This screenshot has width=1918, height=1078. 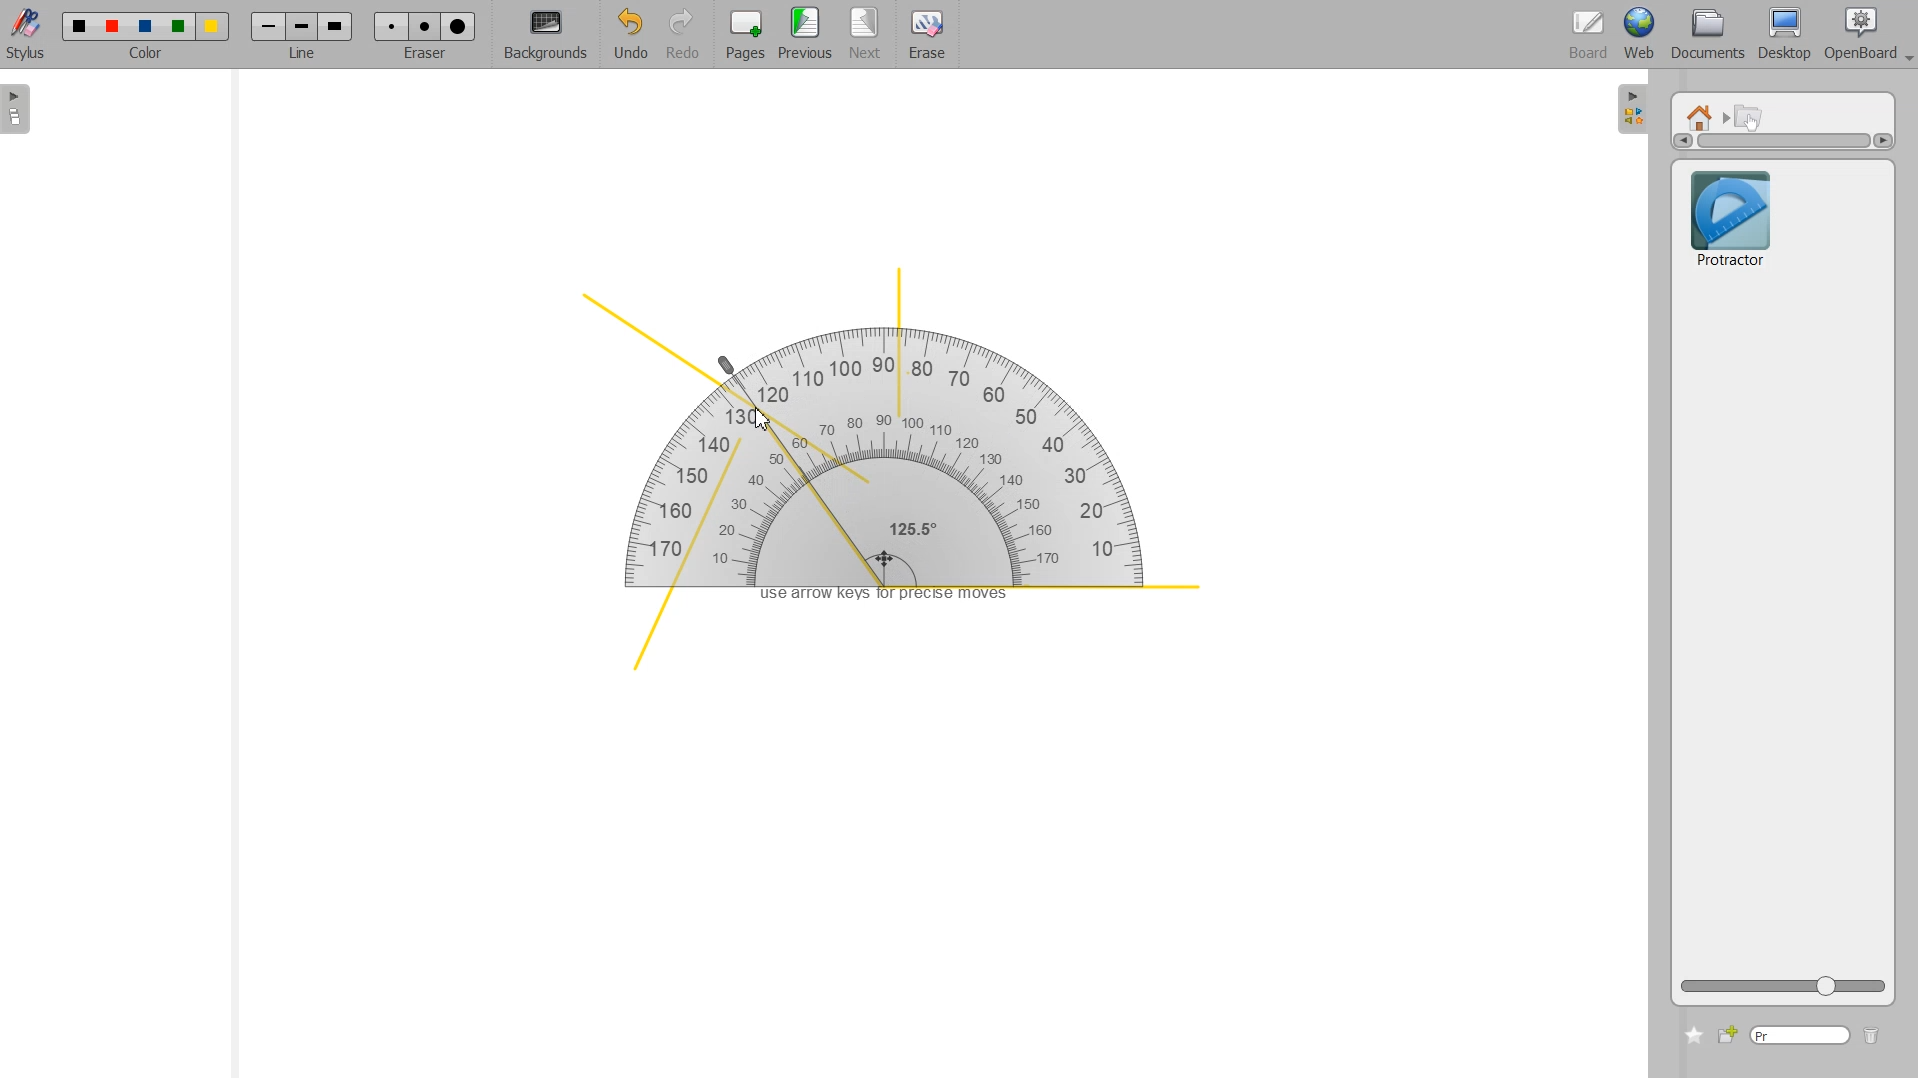 I want to click on Sidebar, so click(x=1633, y=107).